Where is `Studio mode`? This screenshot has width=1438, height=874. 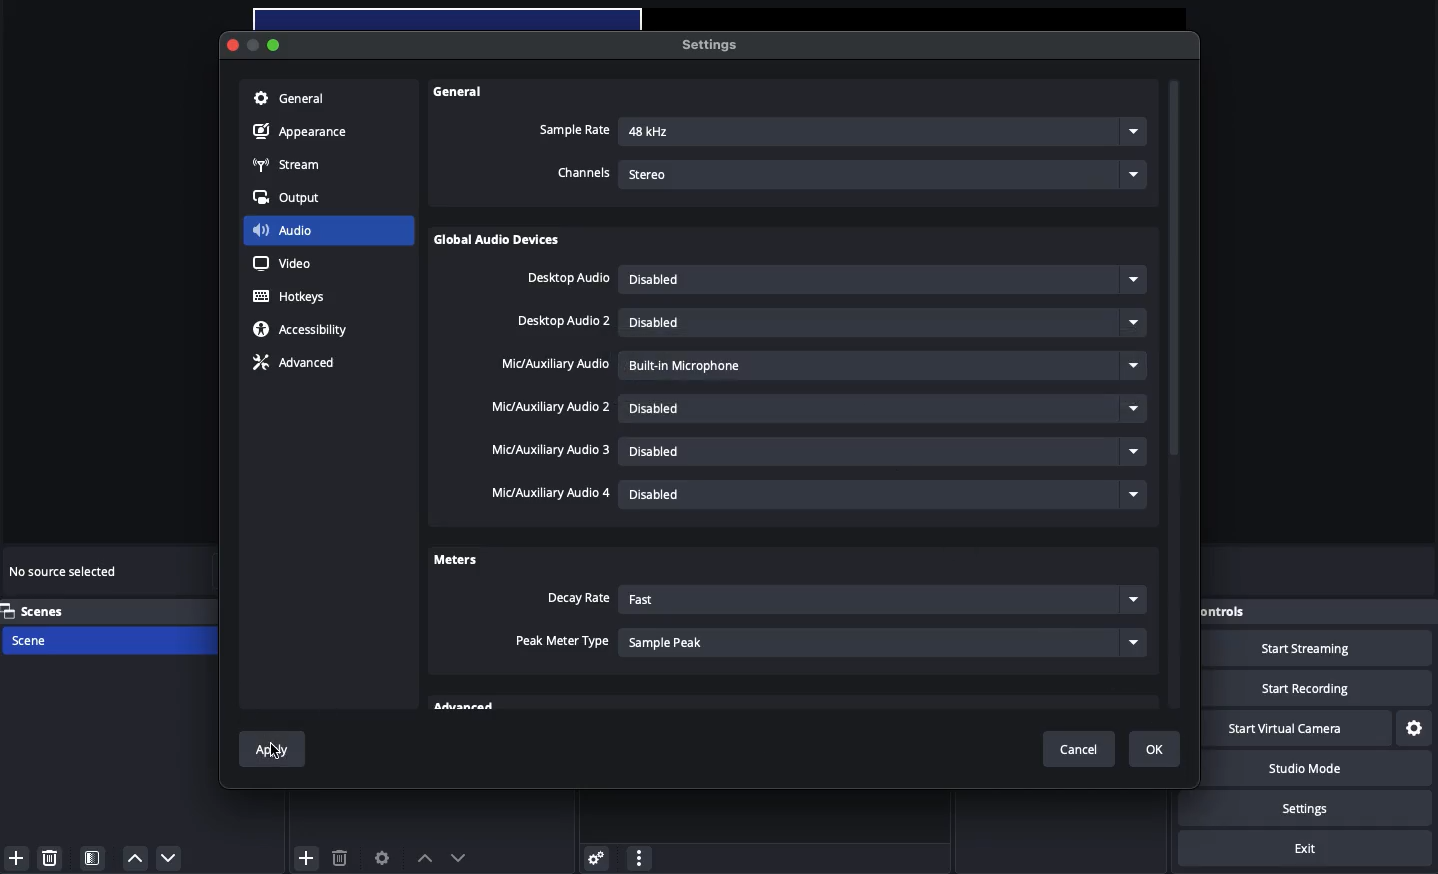 Studio mode is located at coordinates (1318, 771).